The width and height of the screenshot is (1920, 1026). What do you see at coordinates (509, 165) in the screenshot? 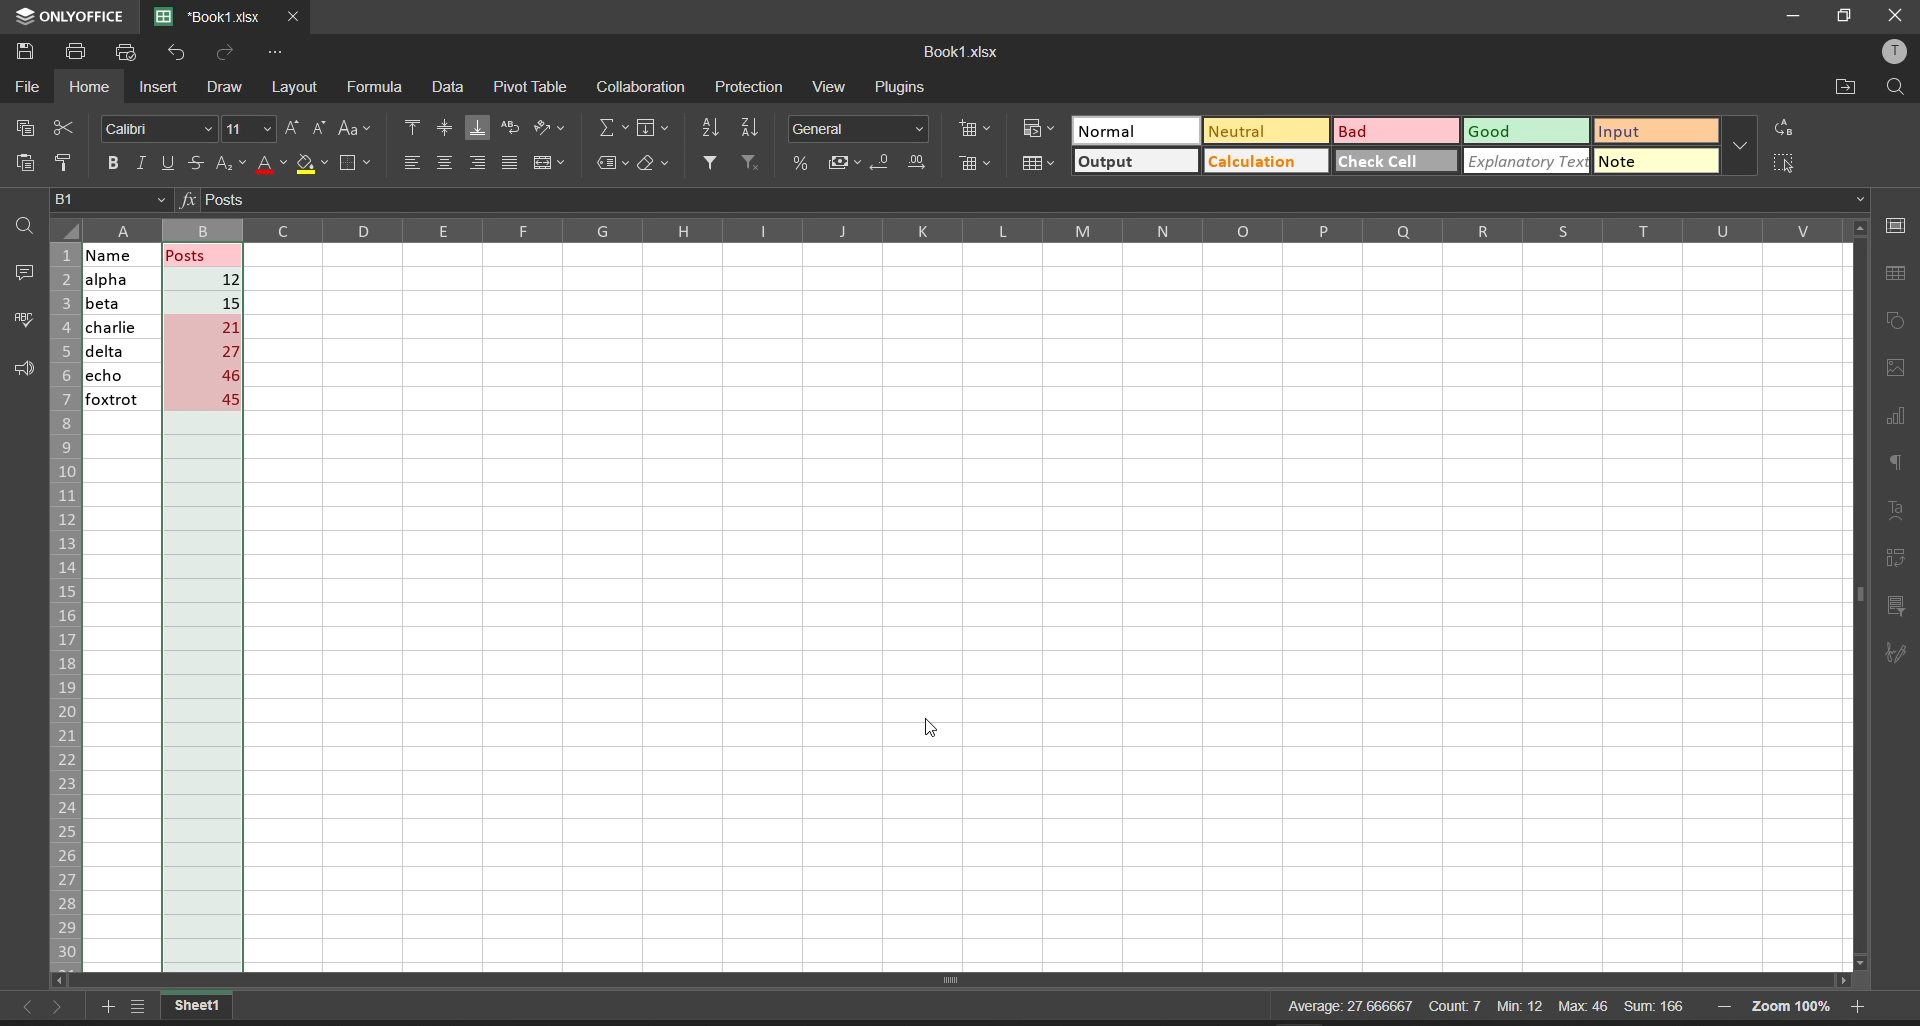
I see `justified` at bounding box center [509, 165].